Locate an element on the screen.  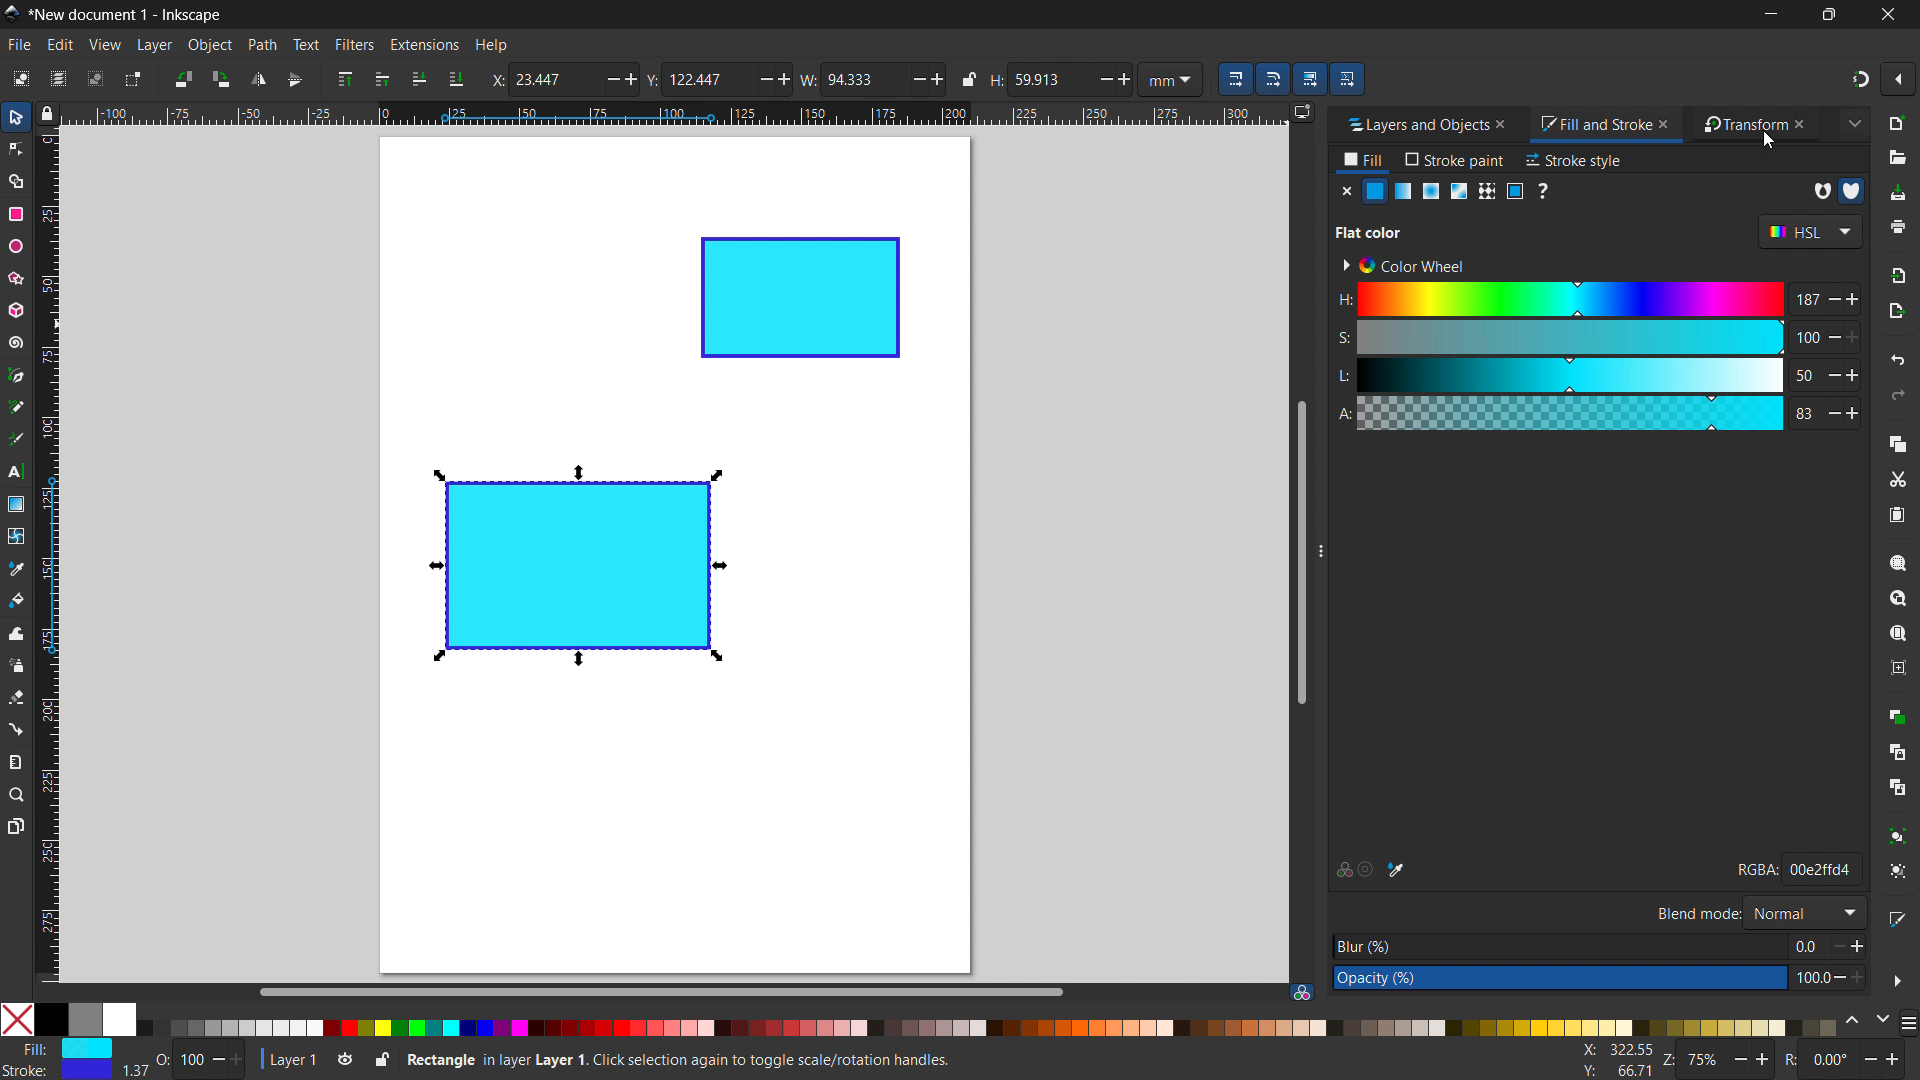
move patterns along with the objects is located at coordinates (1347, 78).